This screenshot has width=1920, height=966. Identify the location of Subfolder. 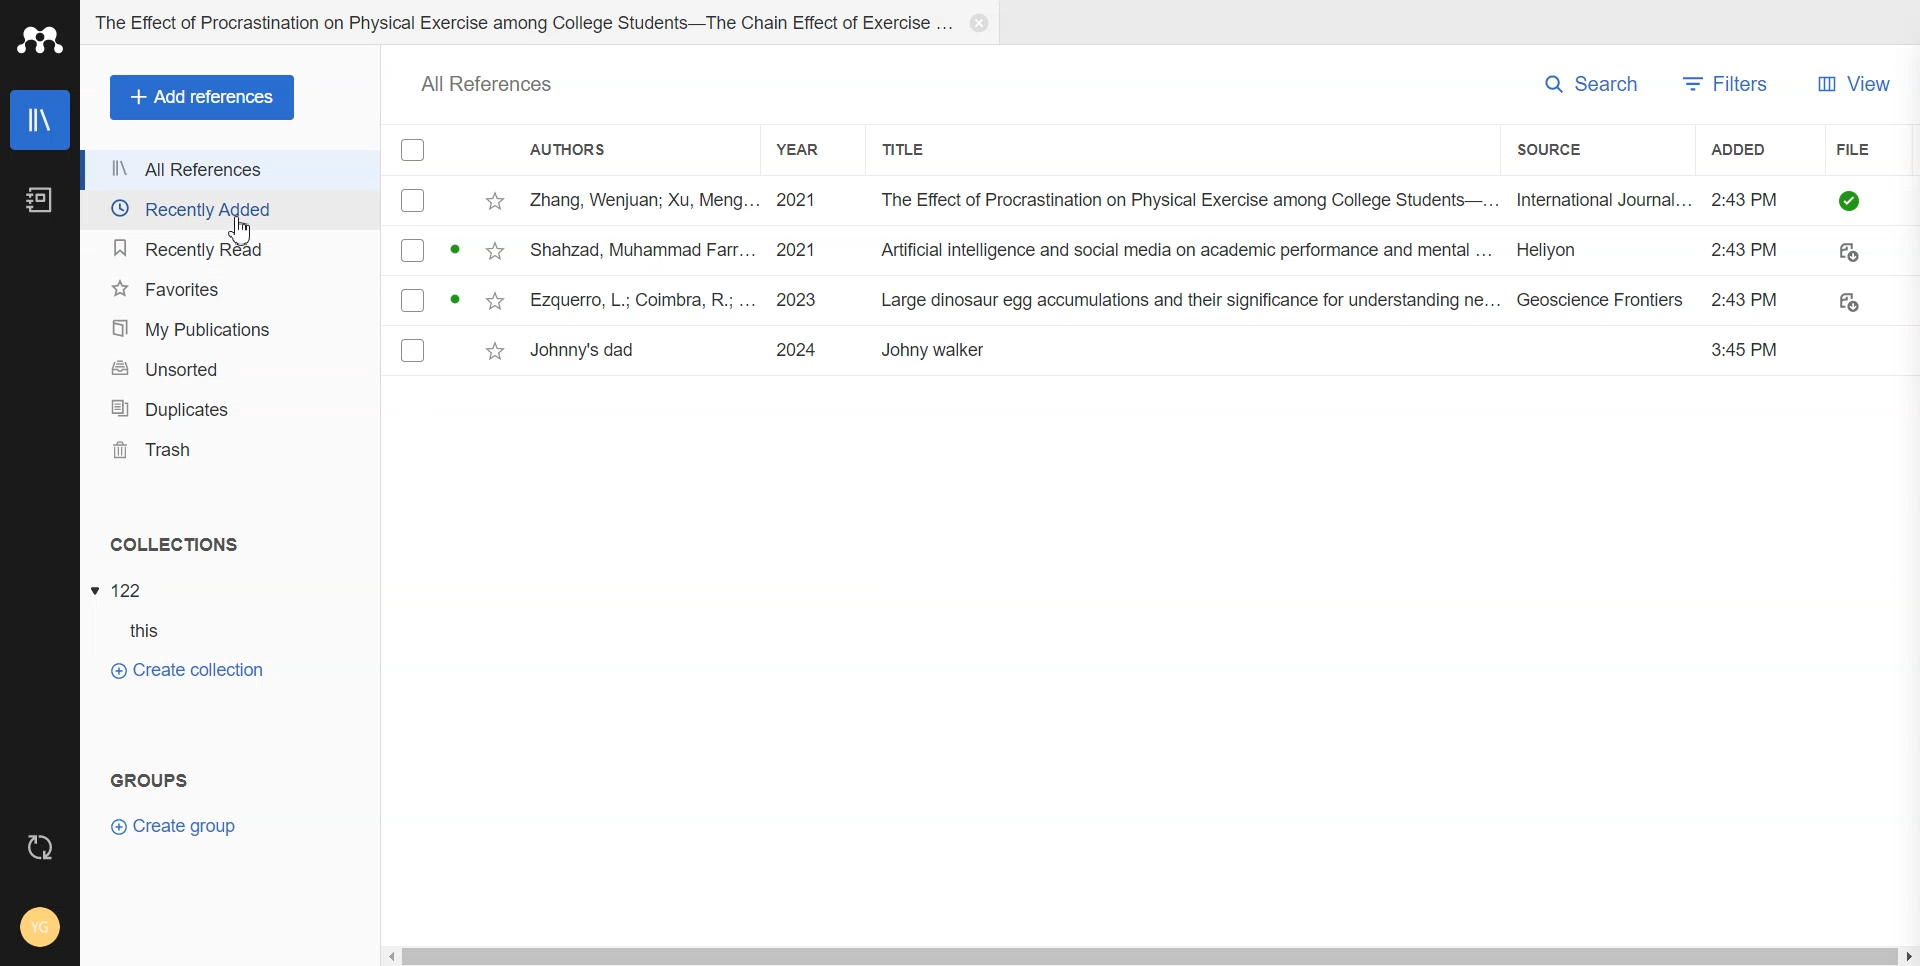
(125, 631).